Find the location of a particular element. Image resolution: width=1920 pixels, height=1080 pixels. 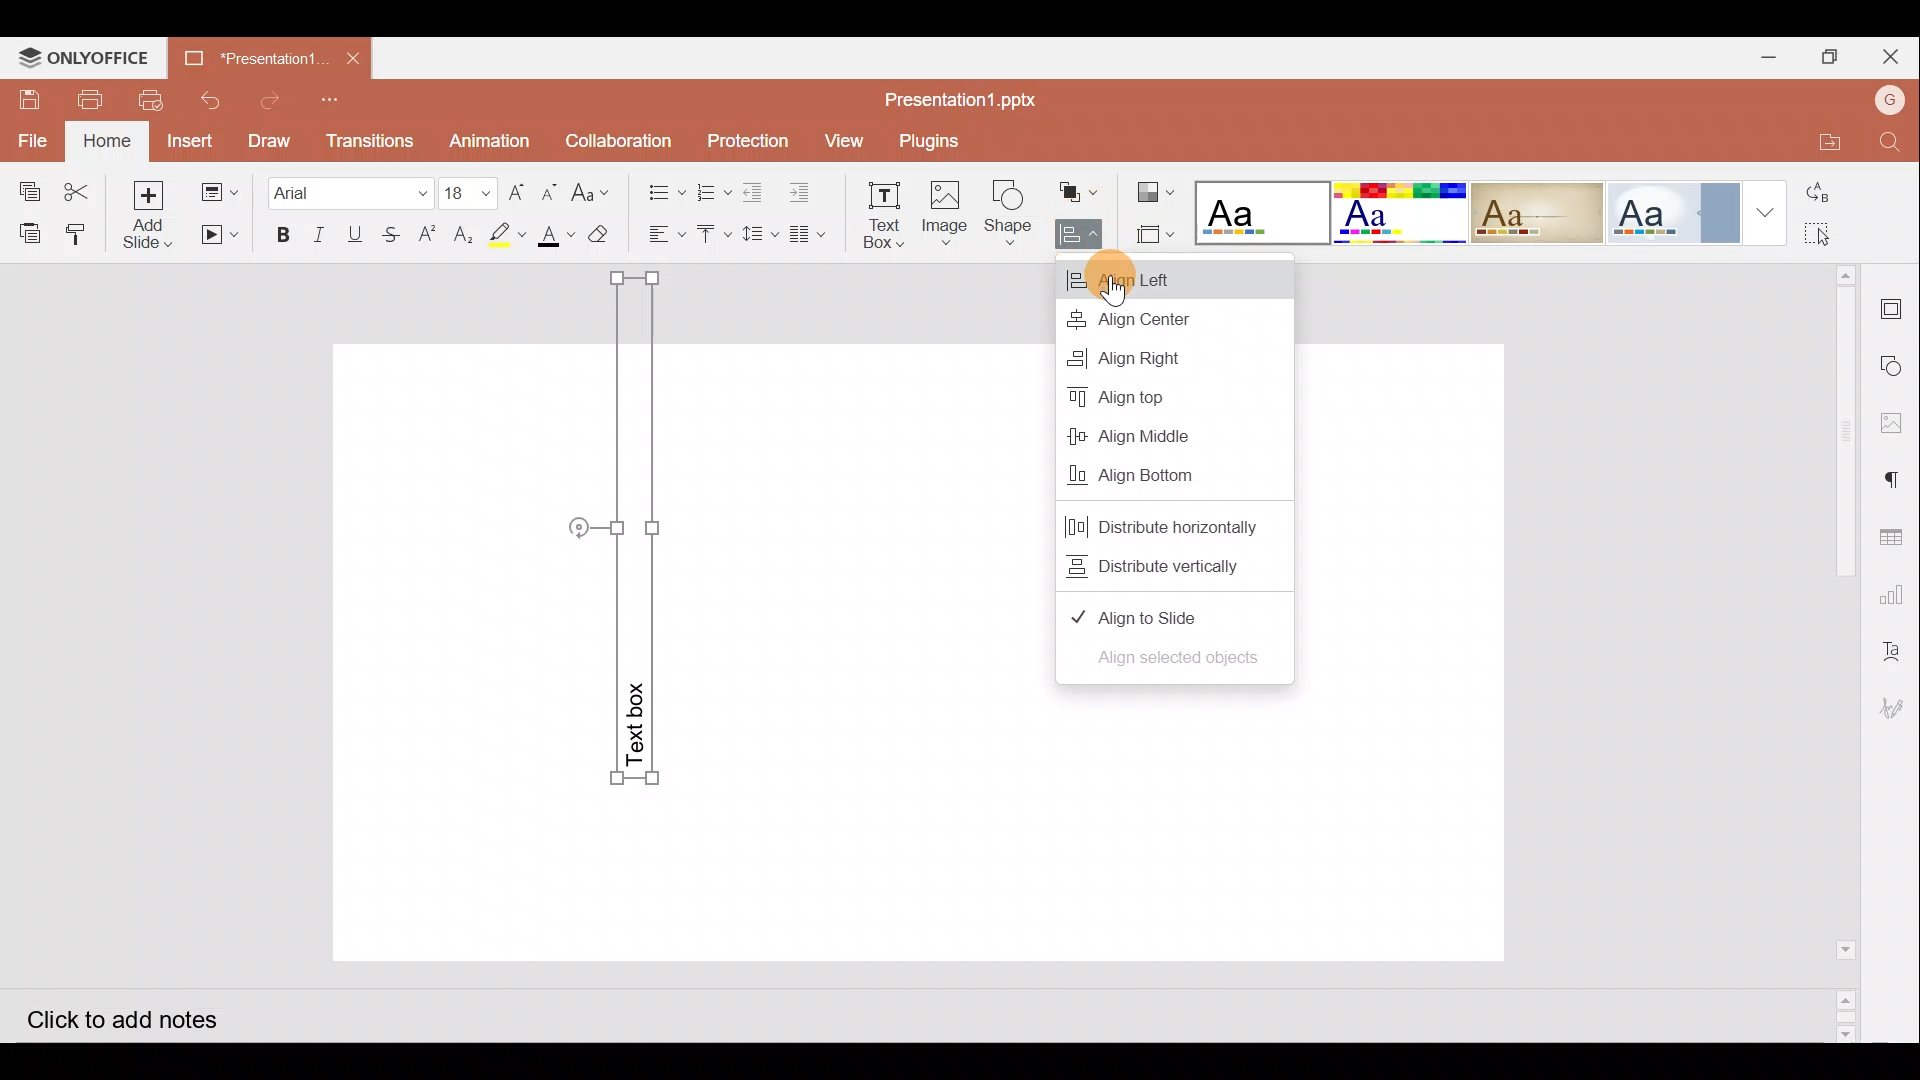

Clear style is located at coordinates (601, 239).